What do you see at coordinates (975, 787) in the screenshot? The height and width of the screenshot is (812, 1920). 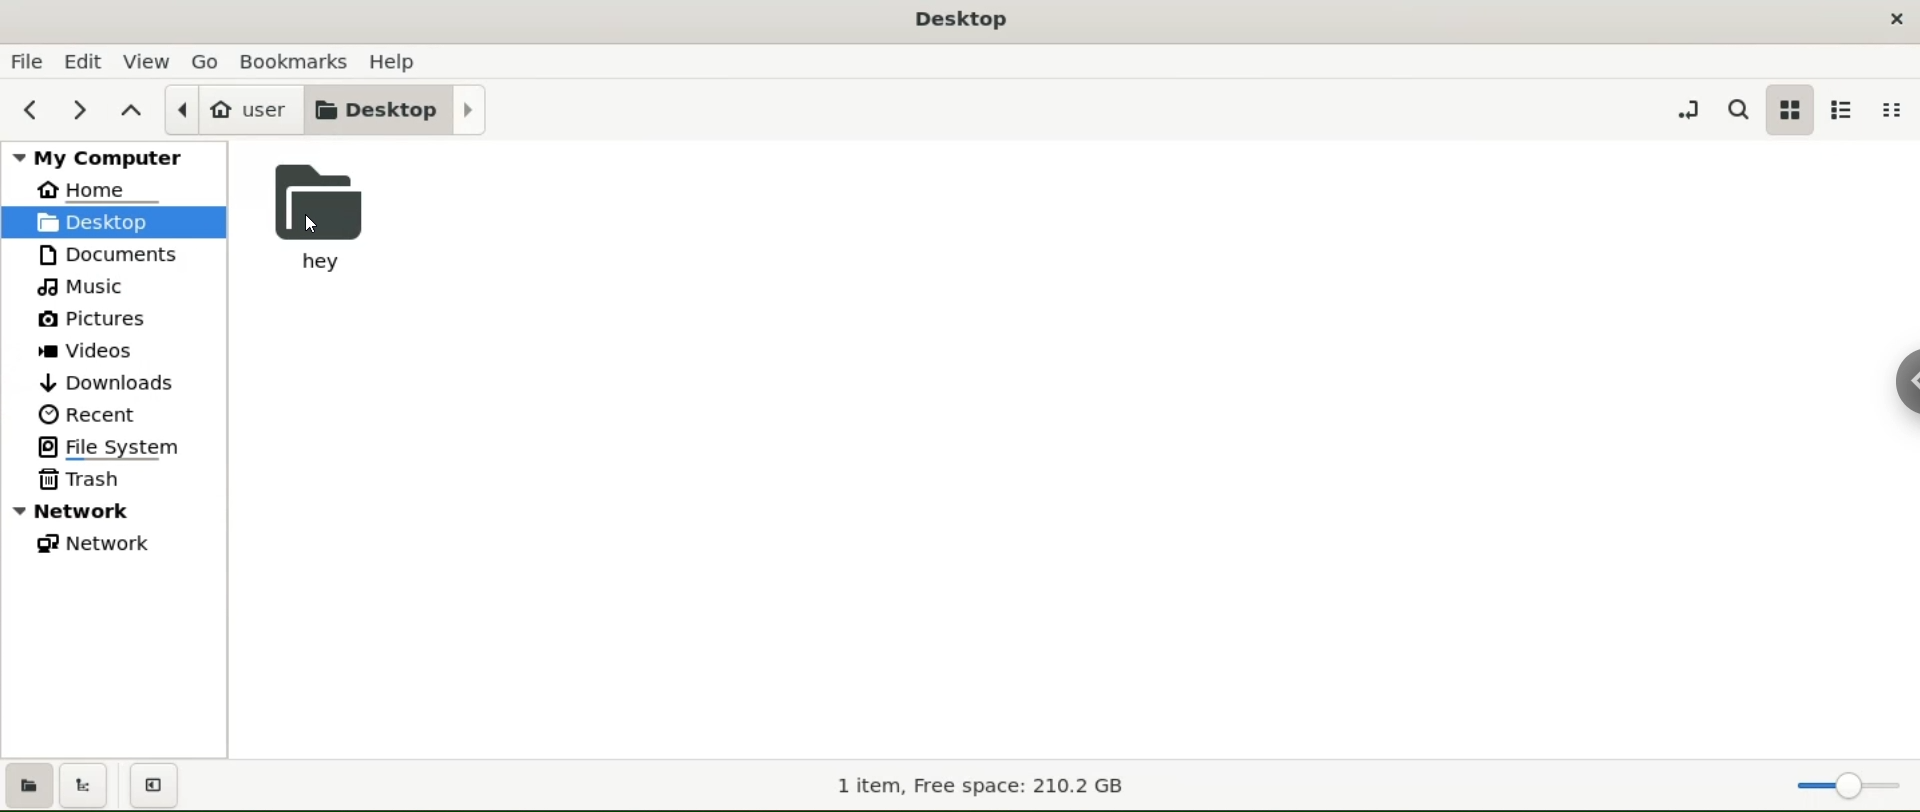 I see `storage` at bounding box center [975, 787].